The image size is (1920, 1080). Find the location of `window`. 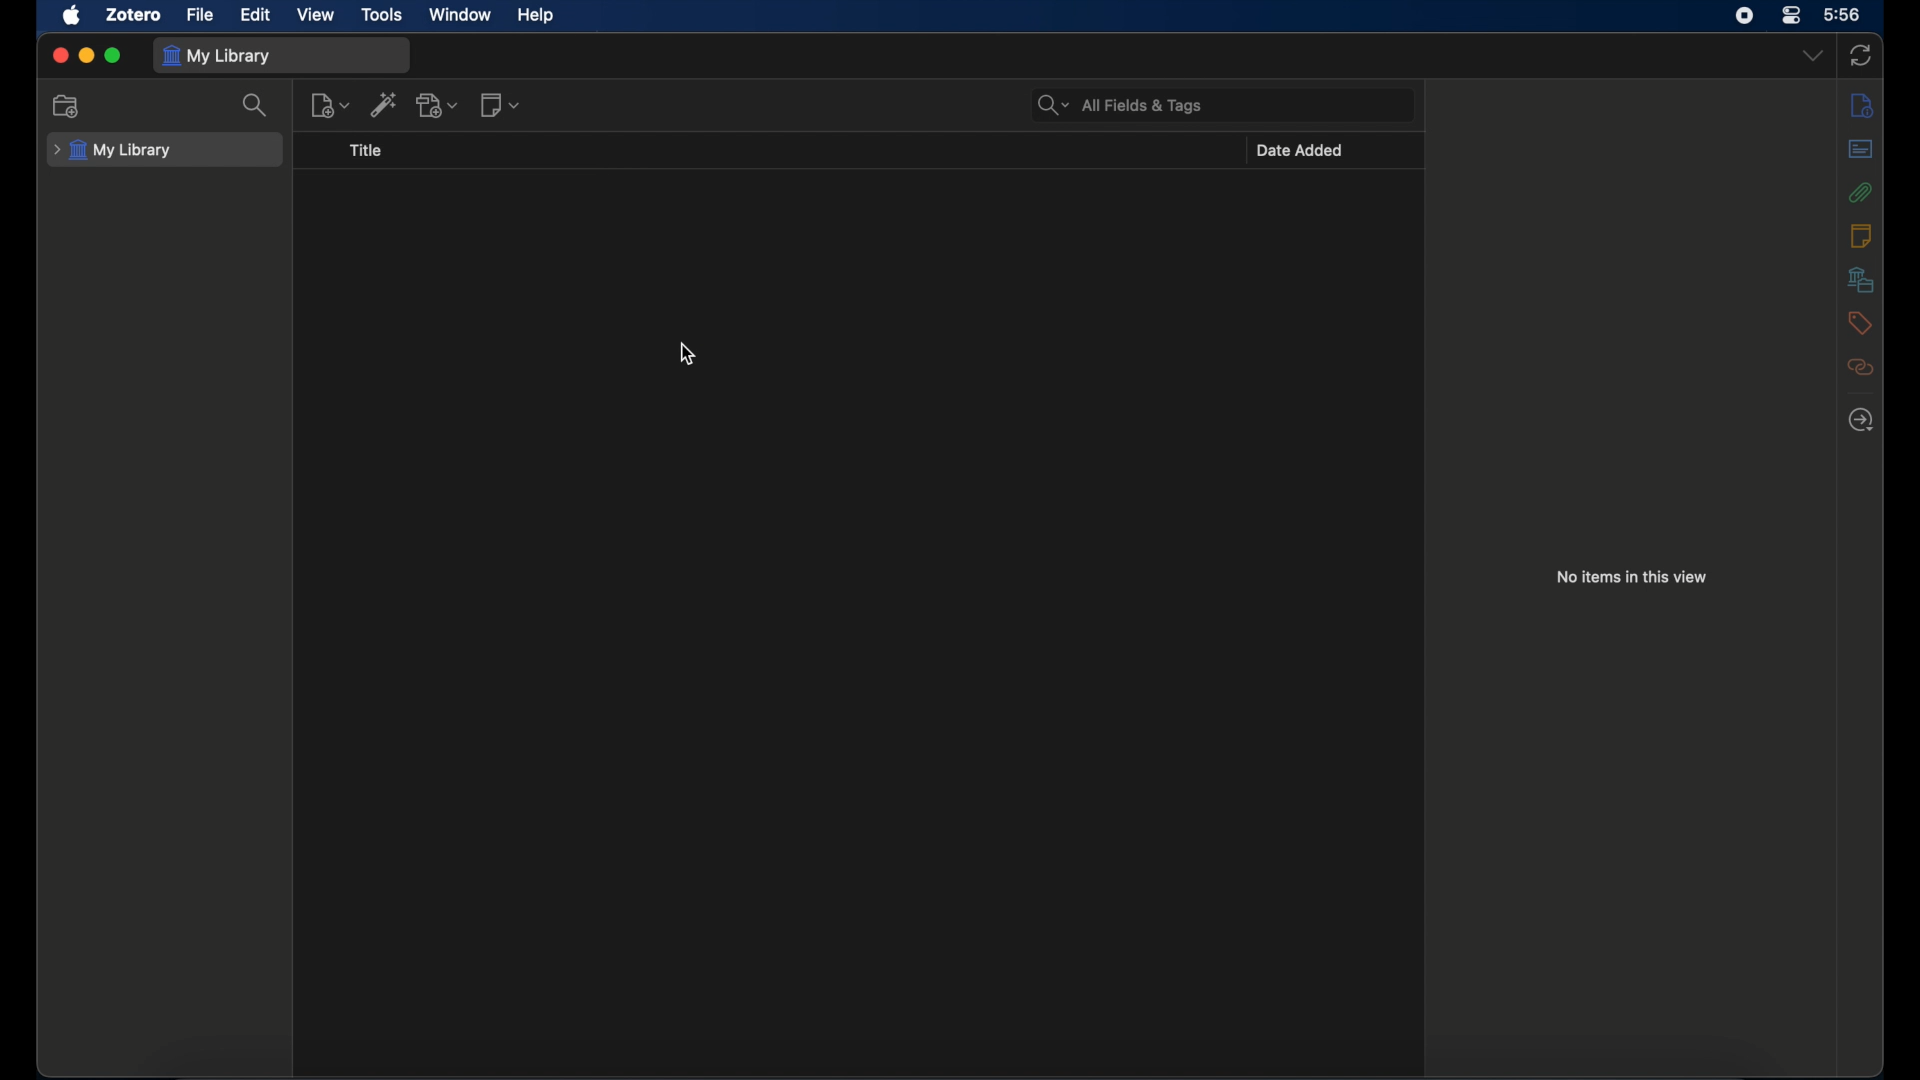

window is located at coordinates (460, 15).